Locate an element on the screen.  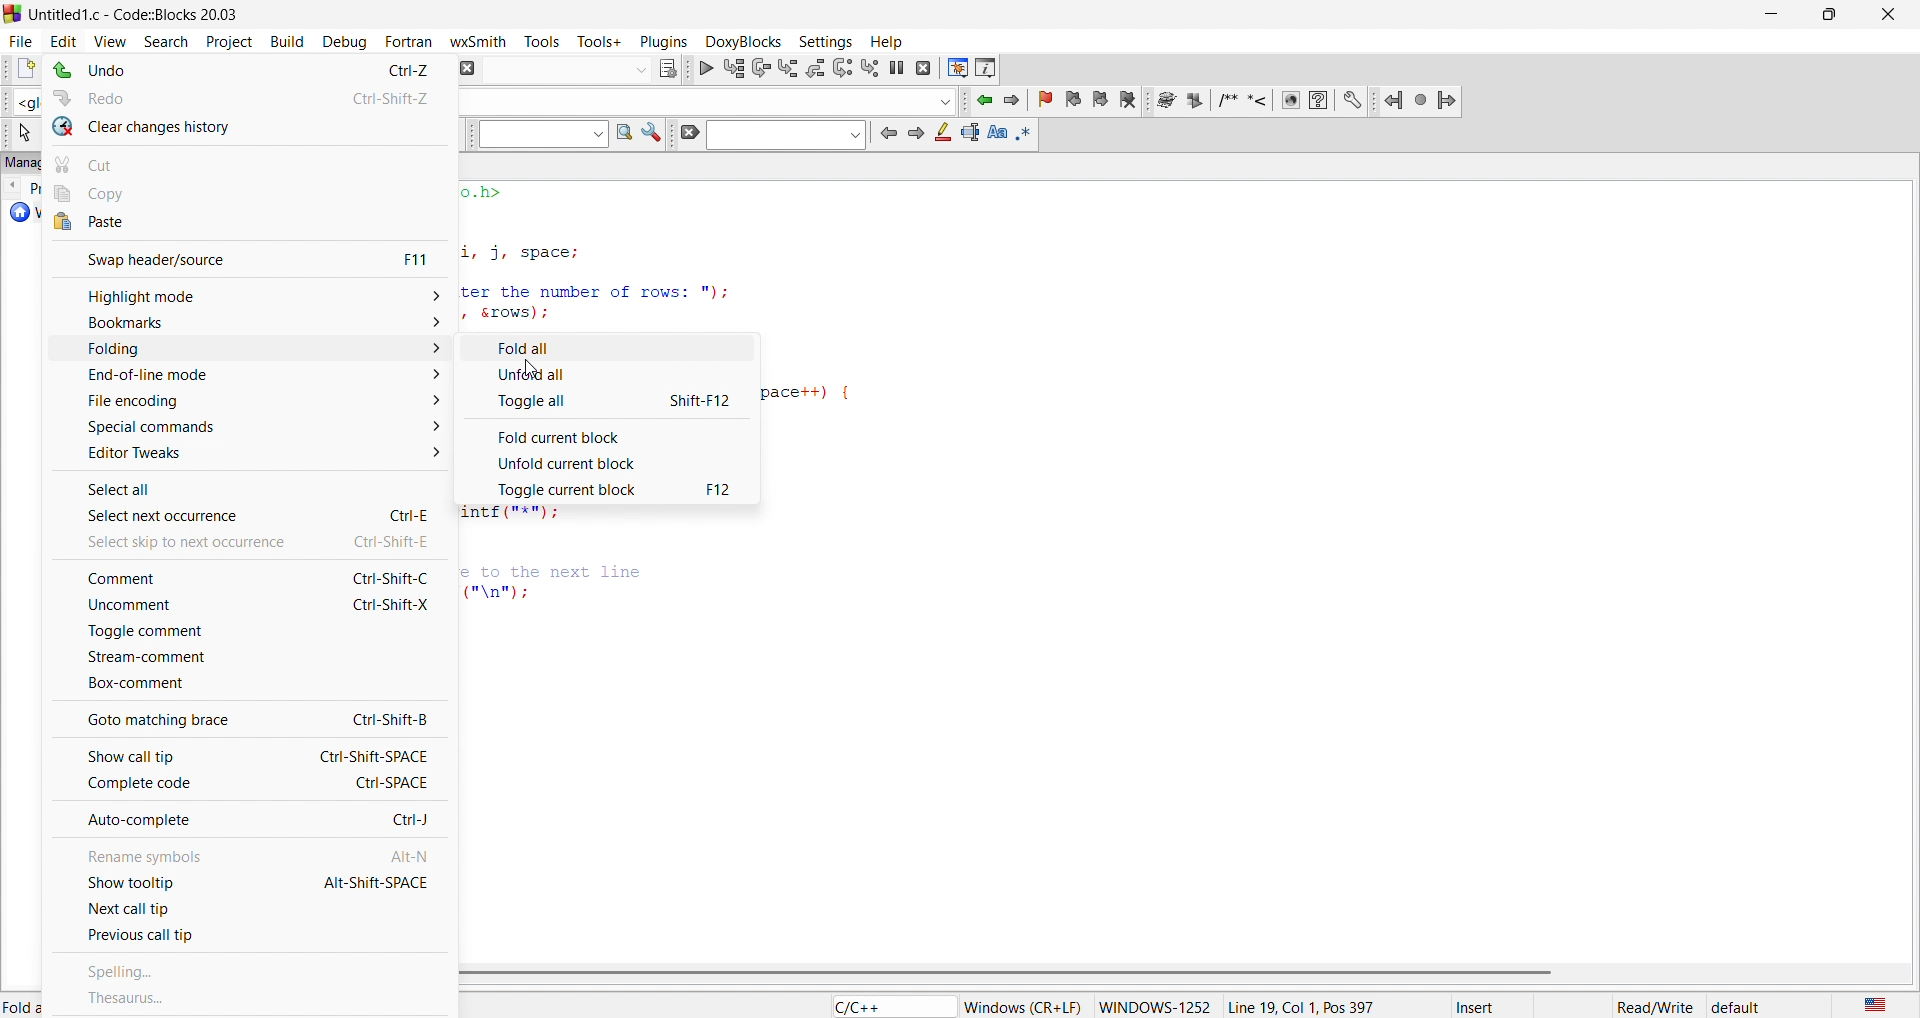
pllugins is located at coordinates (660, 39).